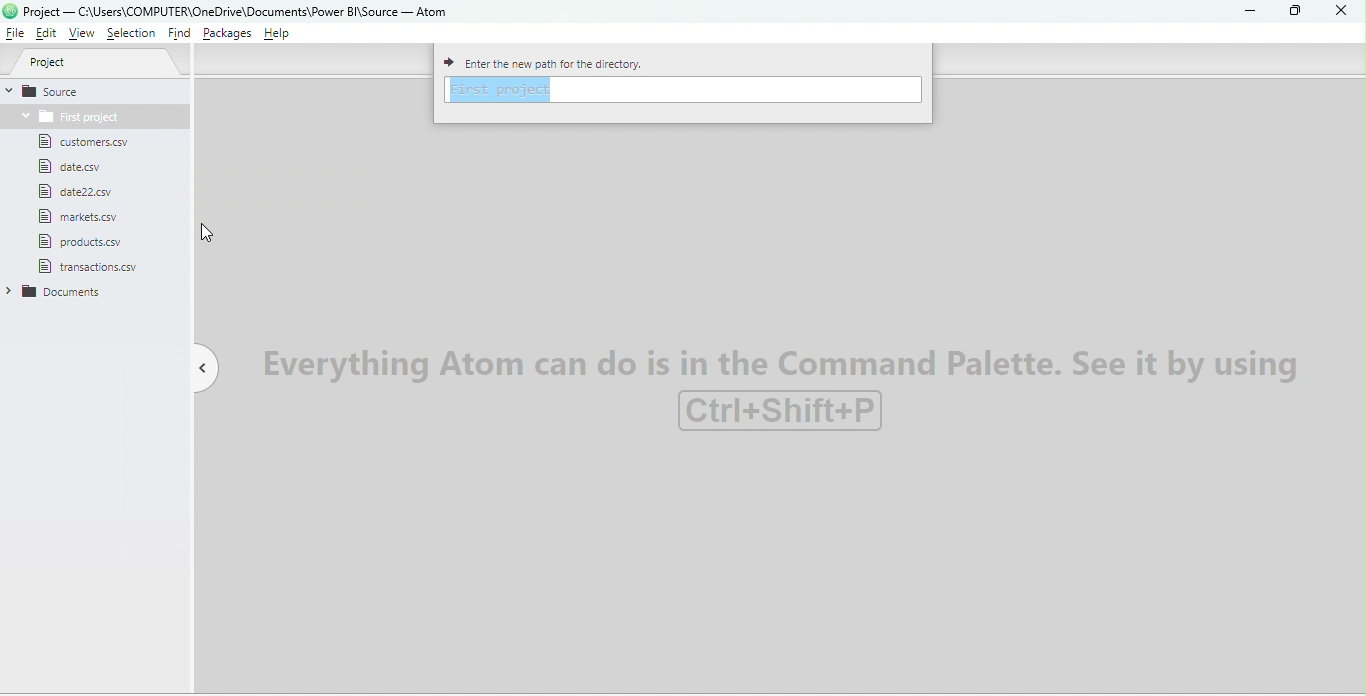 This screenshot has width=1366, height=696. Describe the element at coordinates (1291, 12) in the screenshot. I see `Maximize` at that location.